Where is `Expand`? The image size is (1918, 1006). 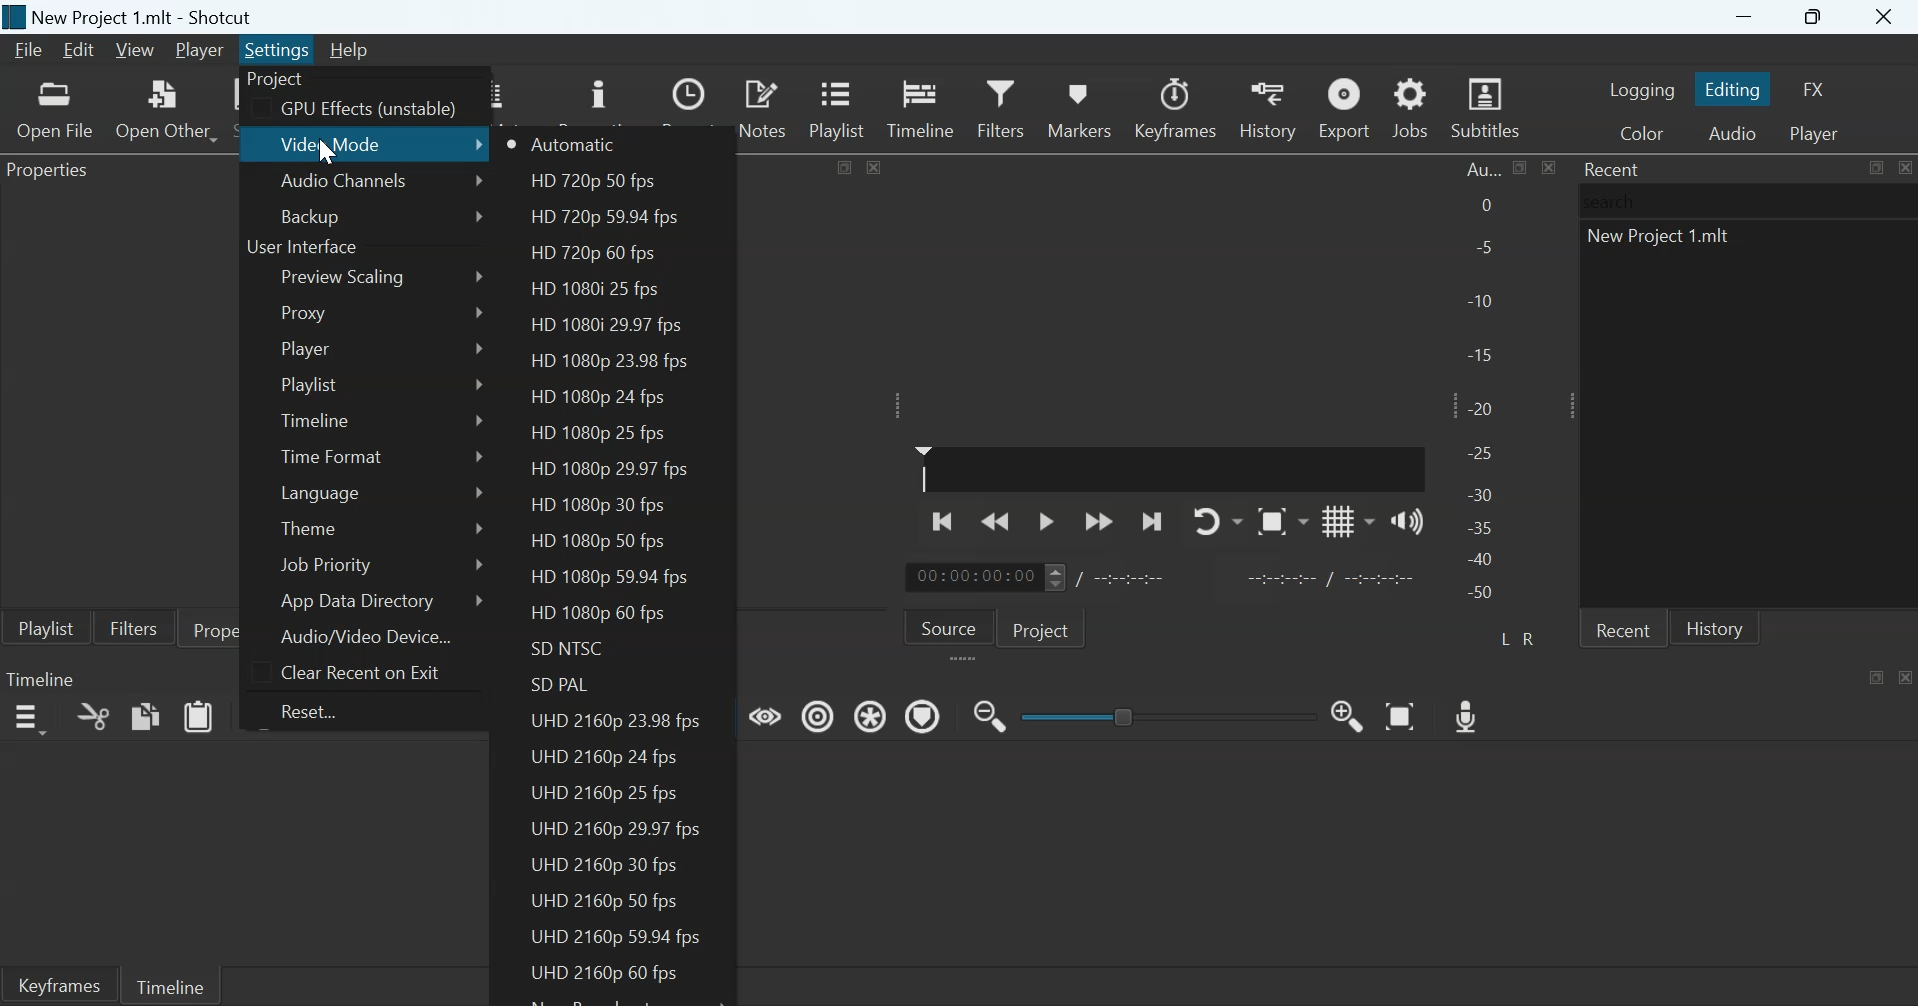
Expand is located at coordinates (899, 405).